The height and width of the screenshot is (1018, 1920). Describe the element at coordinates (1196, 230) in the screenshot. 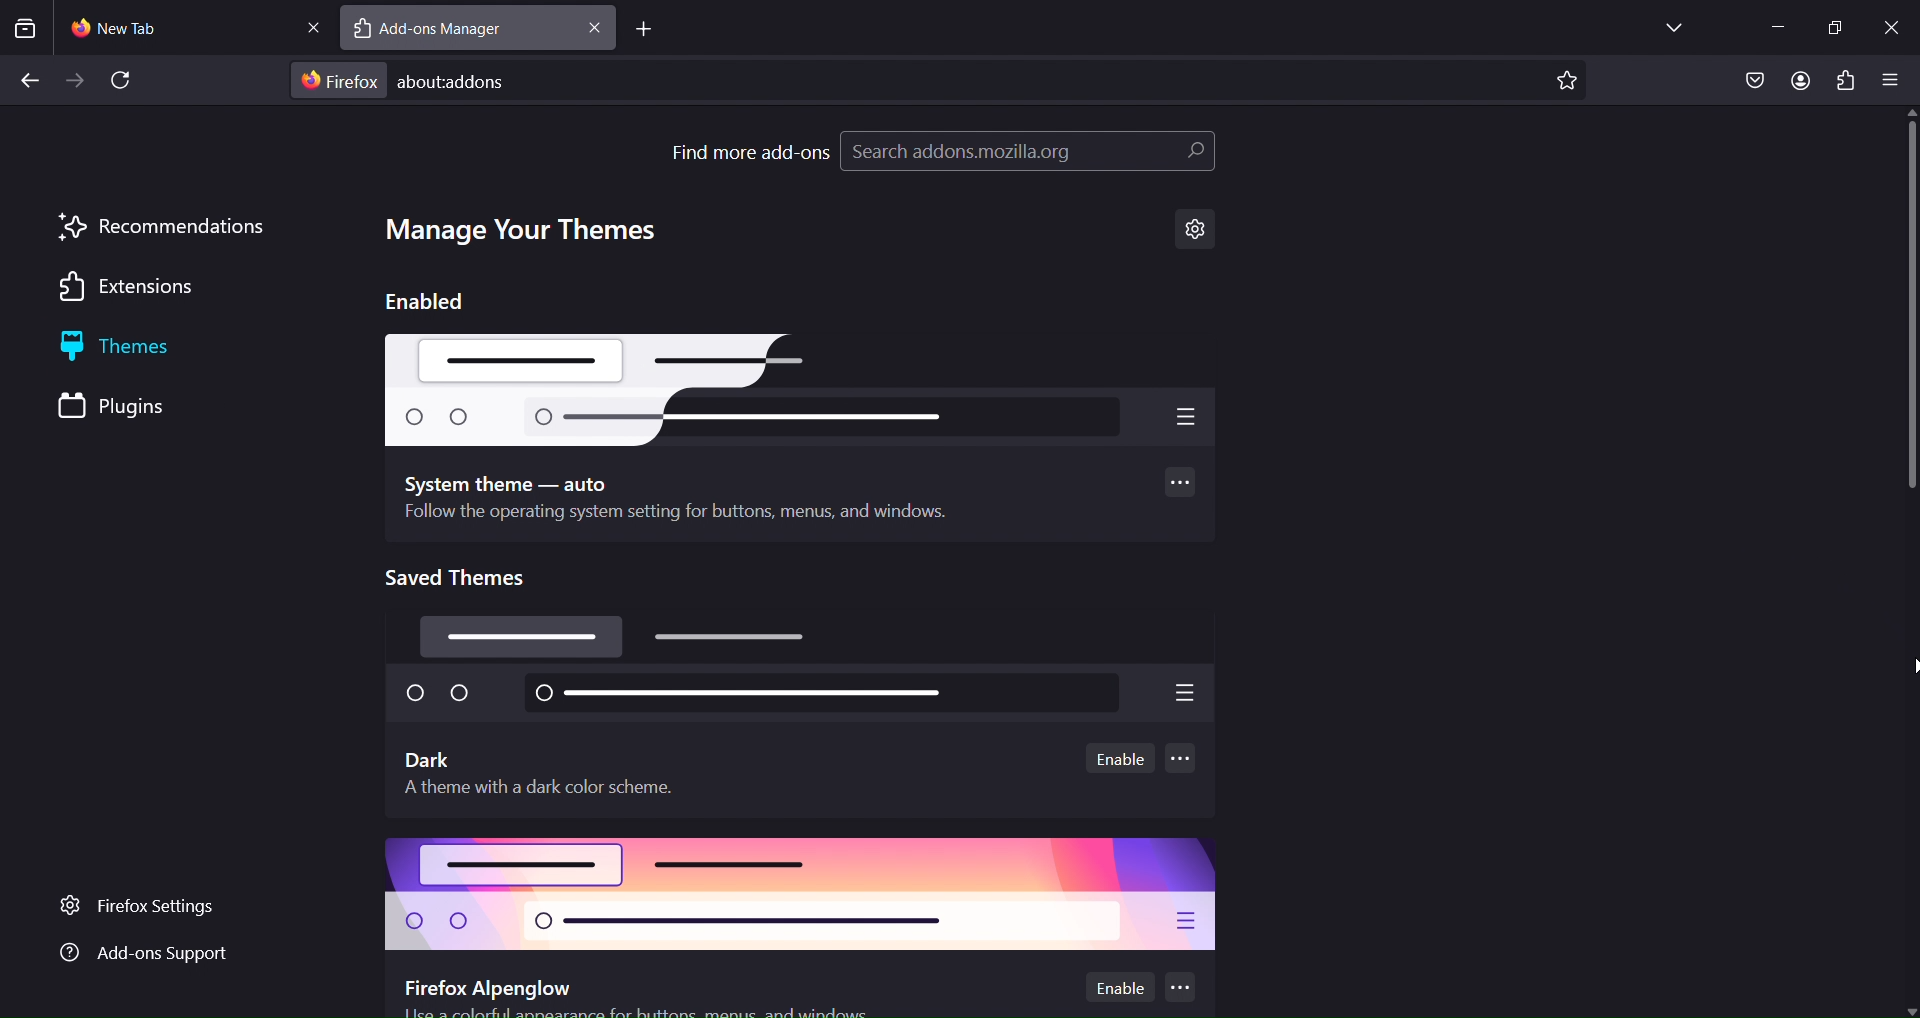

I see `settings` at that location.